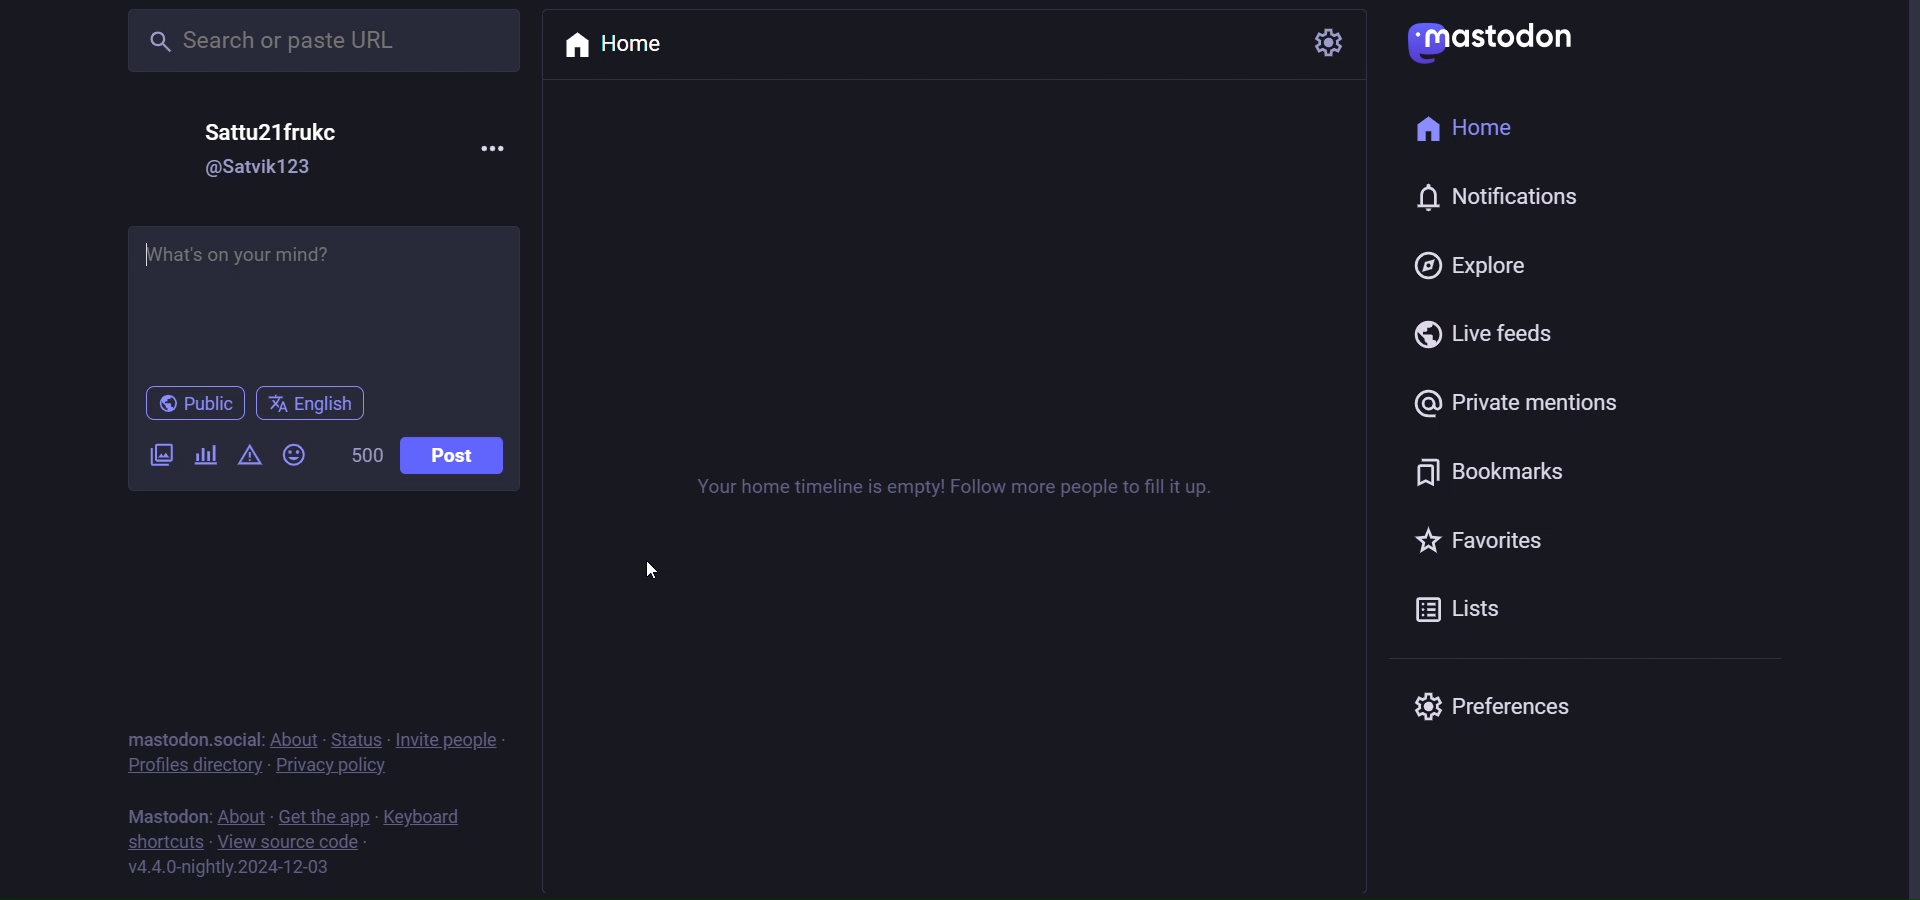 The height and width of the screenshot is (900, 1920). What do you see at coordinates (454, 739) in the screenshot?
I see `invite people` at bounding box center [454, 739].